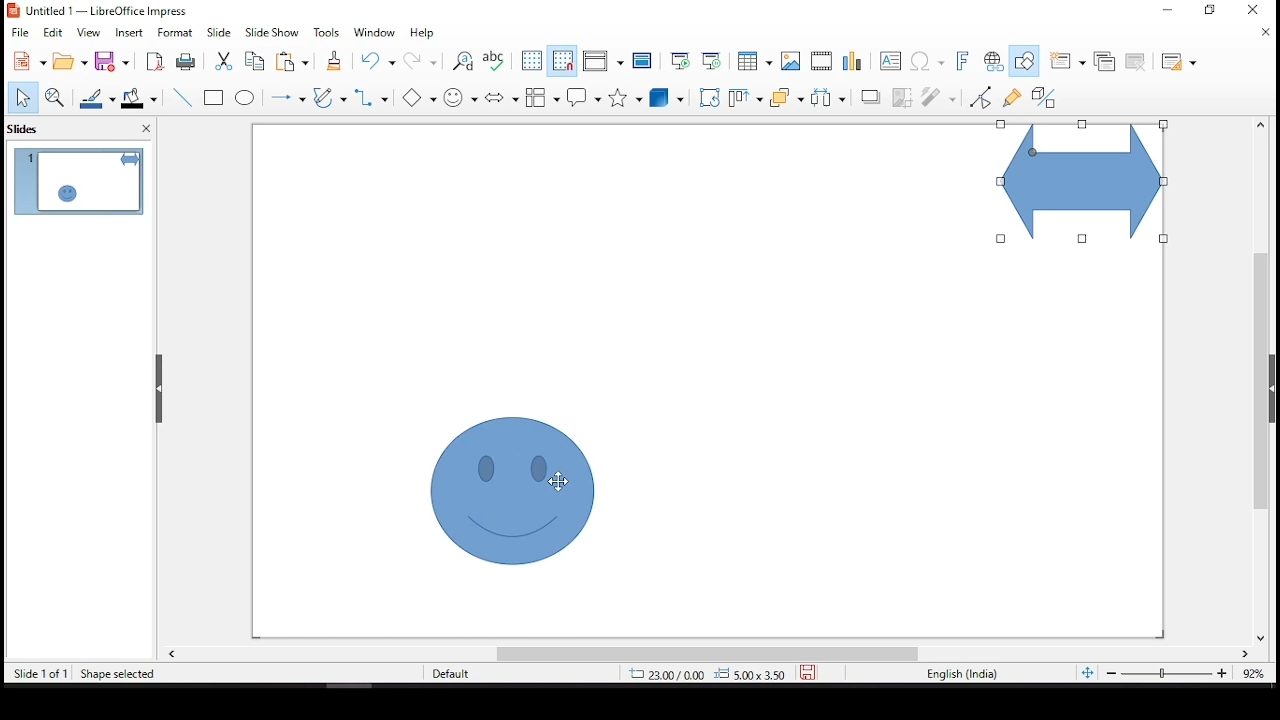 The height and width of the screenshot is (720, 1280). What do you see at coordinates (153, 61) in the screenshot?
I see `export as pdf` at bounding box center [153, 61].